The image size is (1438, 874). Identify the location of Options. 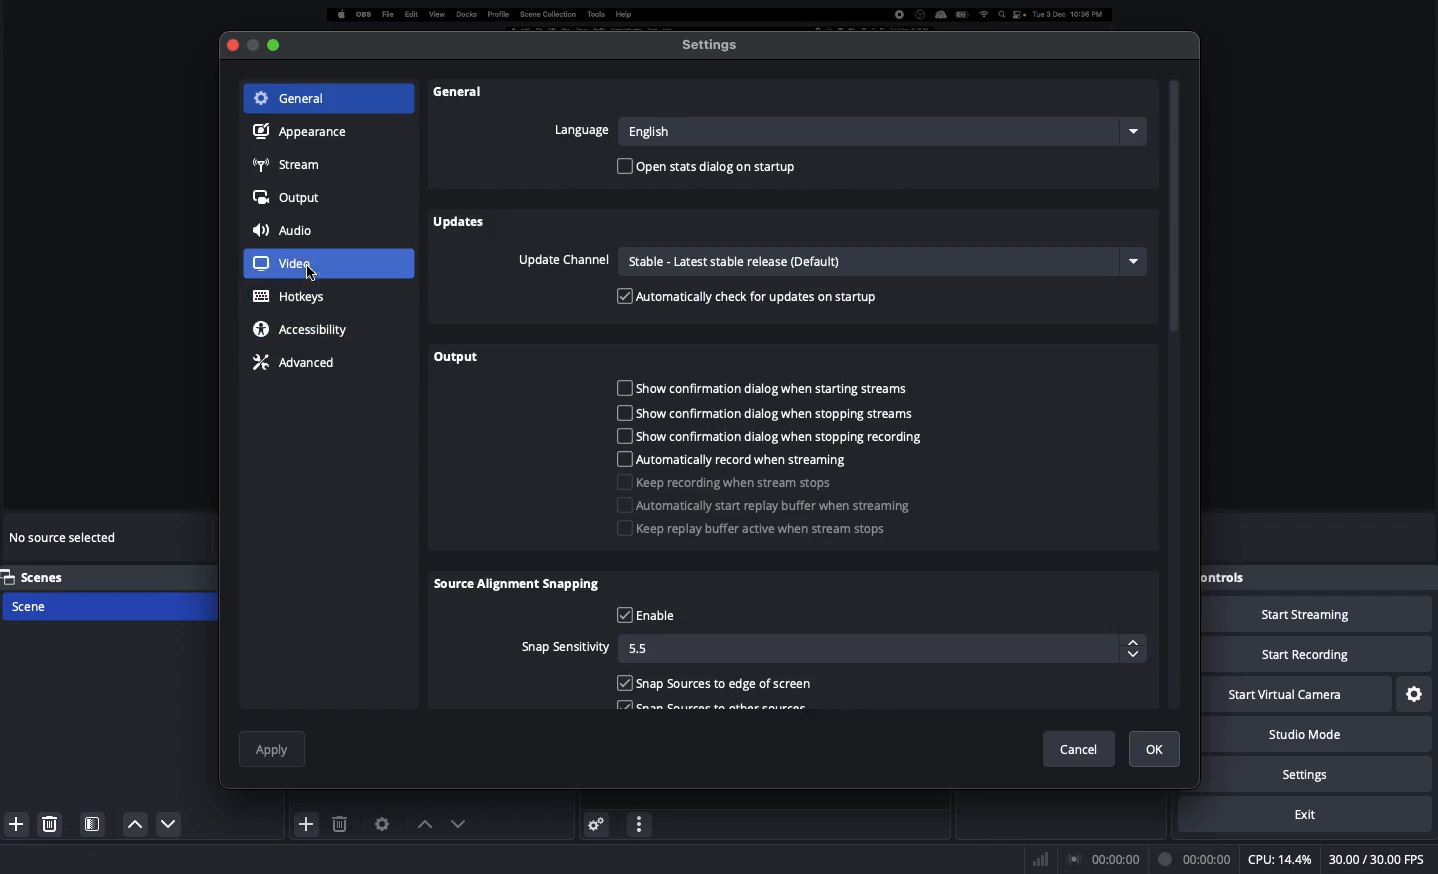
(640, 822).